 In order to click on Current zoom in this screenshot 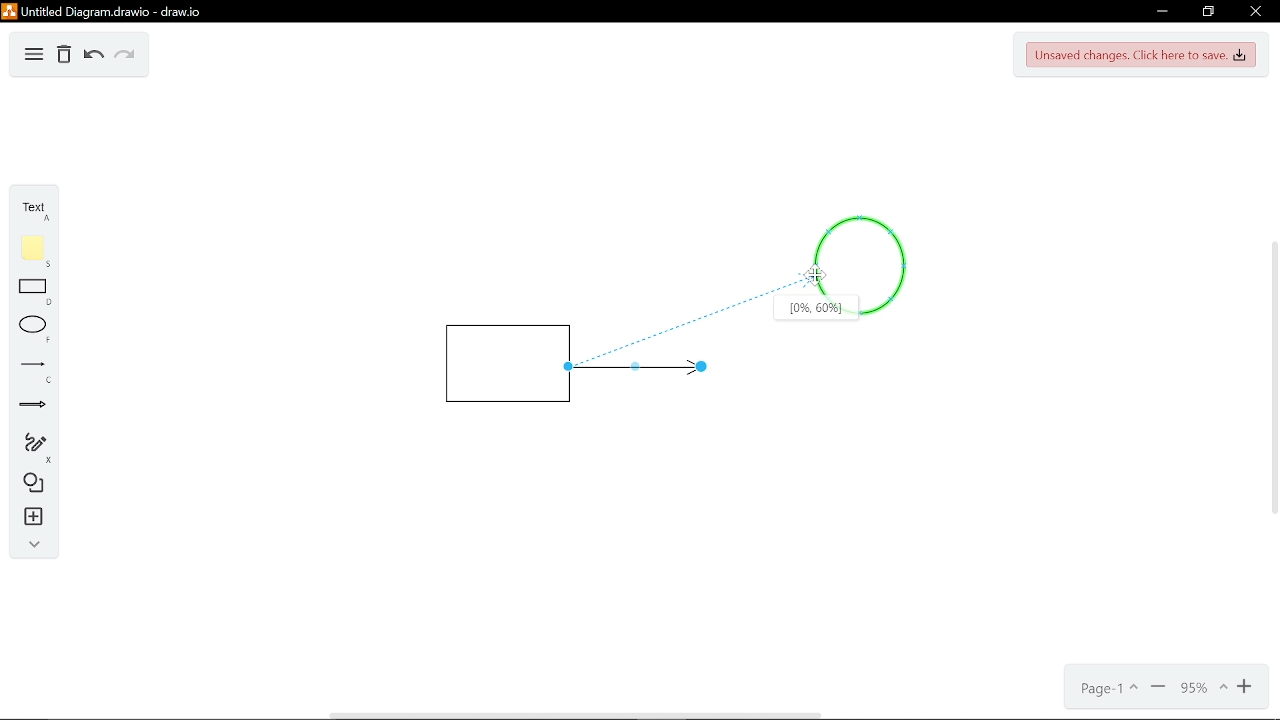, I will do `click(1202, 688)`.